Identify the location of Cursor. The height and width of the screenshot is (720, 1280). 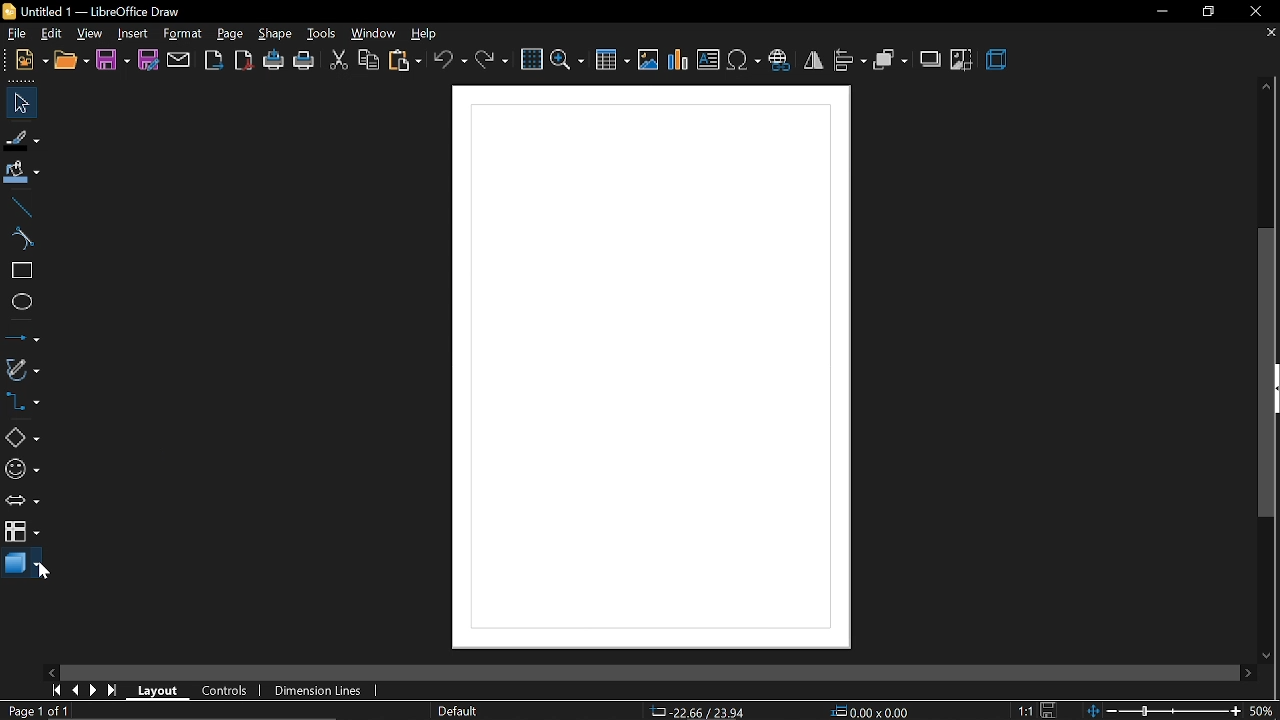
(41, 569).